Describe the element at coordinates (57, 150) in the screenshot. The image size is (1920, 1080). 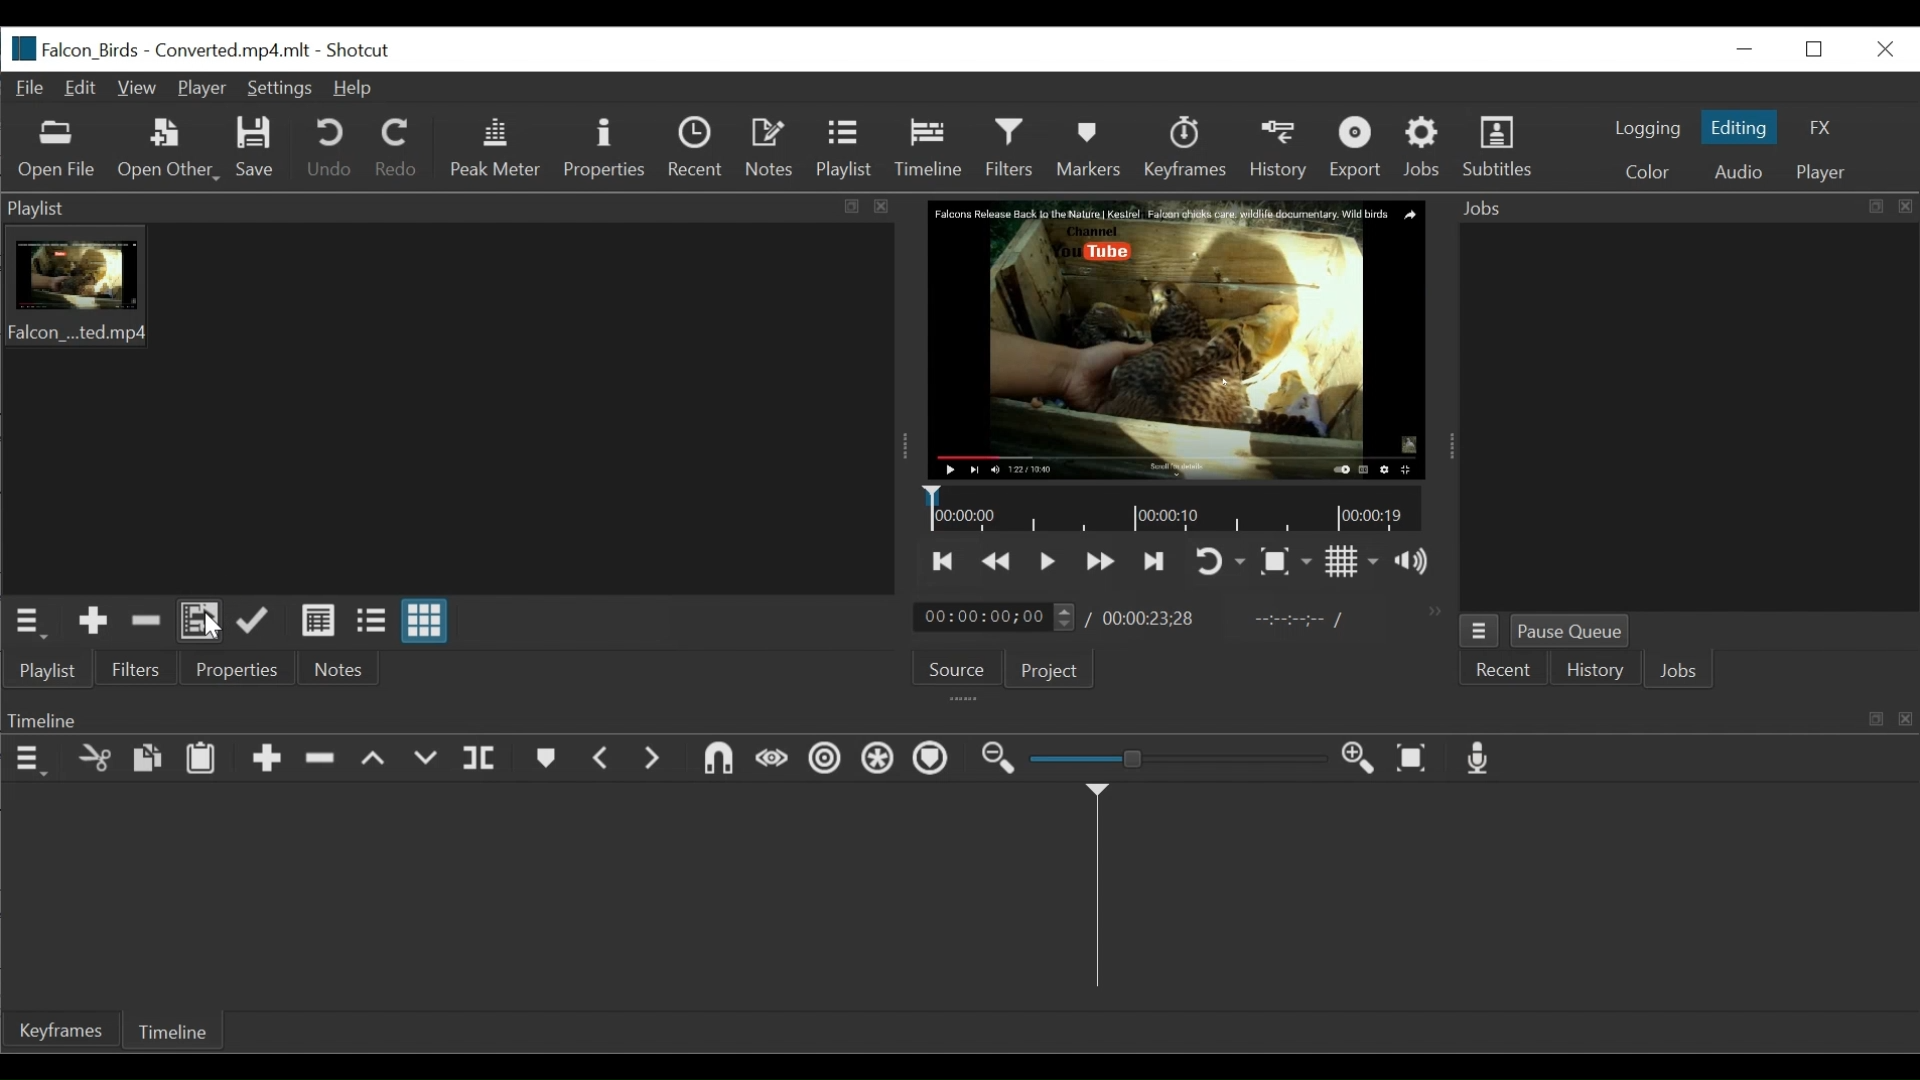
I see `Open Other File` at that location.